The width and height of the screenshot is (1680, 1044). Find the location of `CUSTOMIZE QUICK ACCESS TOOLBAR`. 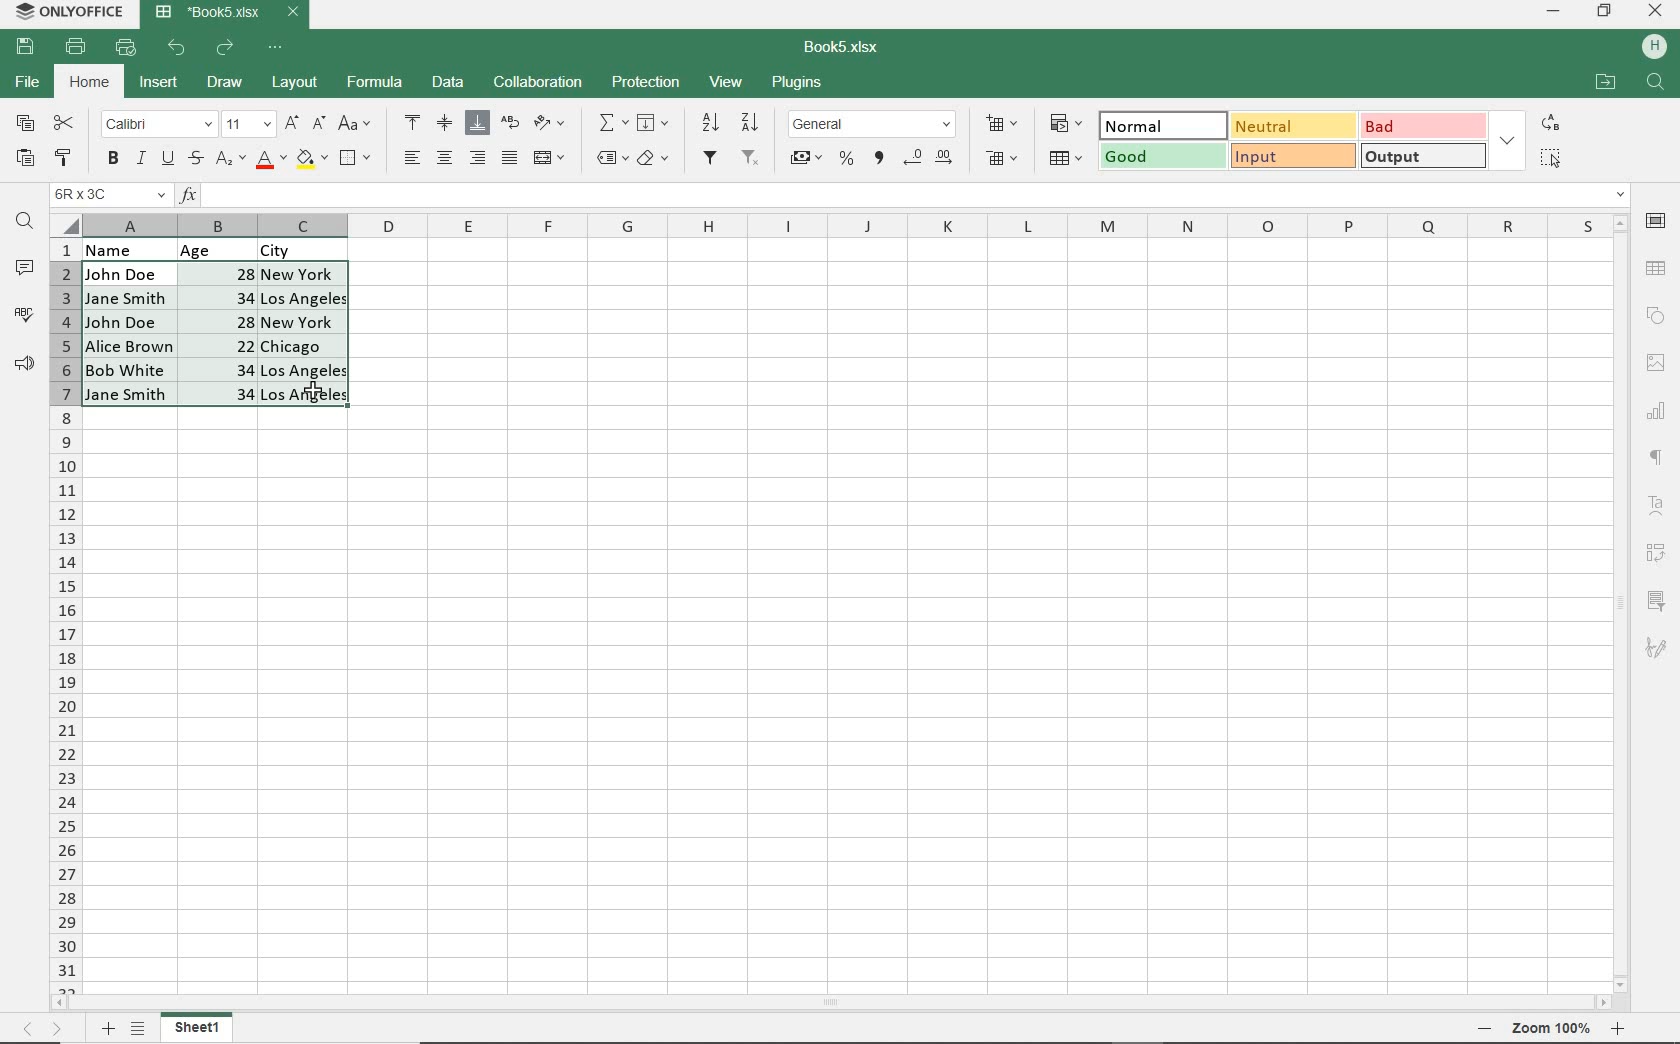

CUSTOMIZE QUICK ACCESS TOOLBAR is located at coordinates (281, 46).